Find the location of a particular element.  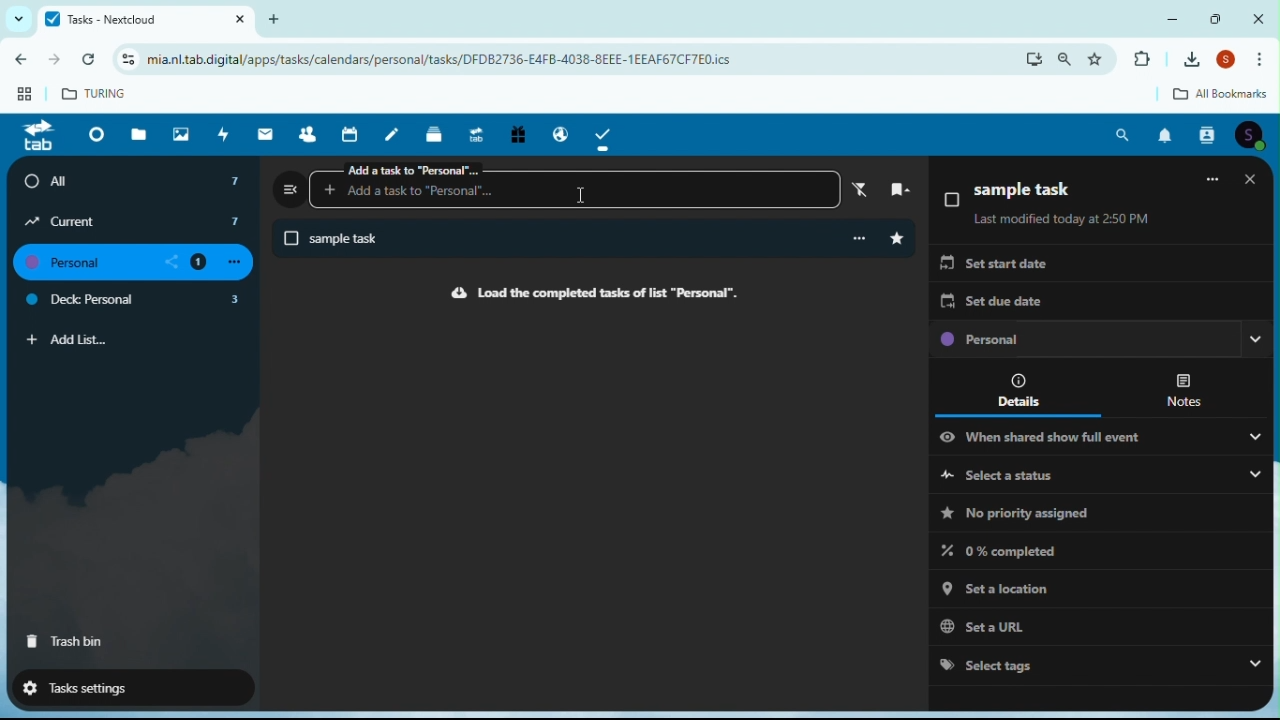

Set URL is located at coordinates (1089, 623).